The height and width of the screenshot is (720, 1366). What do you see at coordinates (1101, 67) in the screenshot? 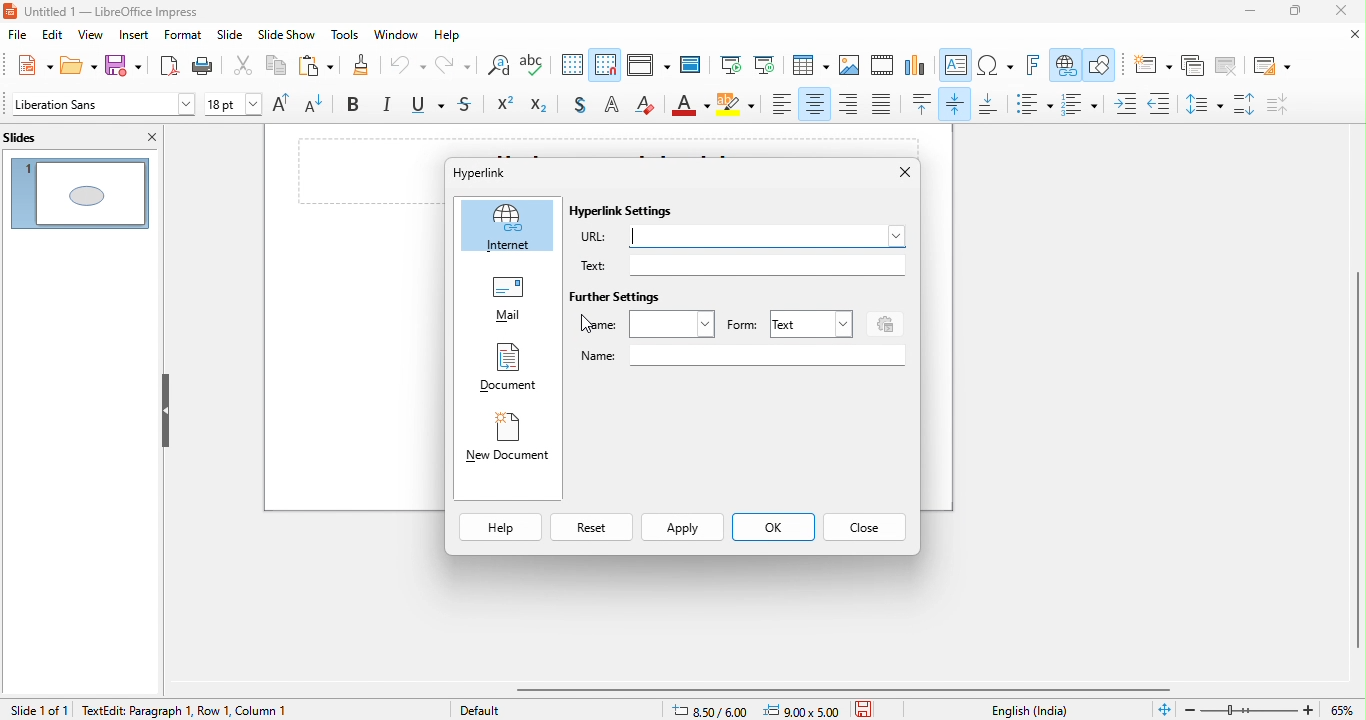
I see `show draw function` at bounding box center [1101, 67].